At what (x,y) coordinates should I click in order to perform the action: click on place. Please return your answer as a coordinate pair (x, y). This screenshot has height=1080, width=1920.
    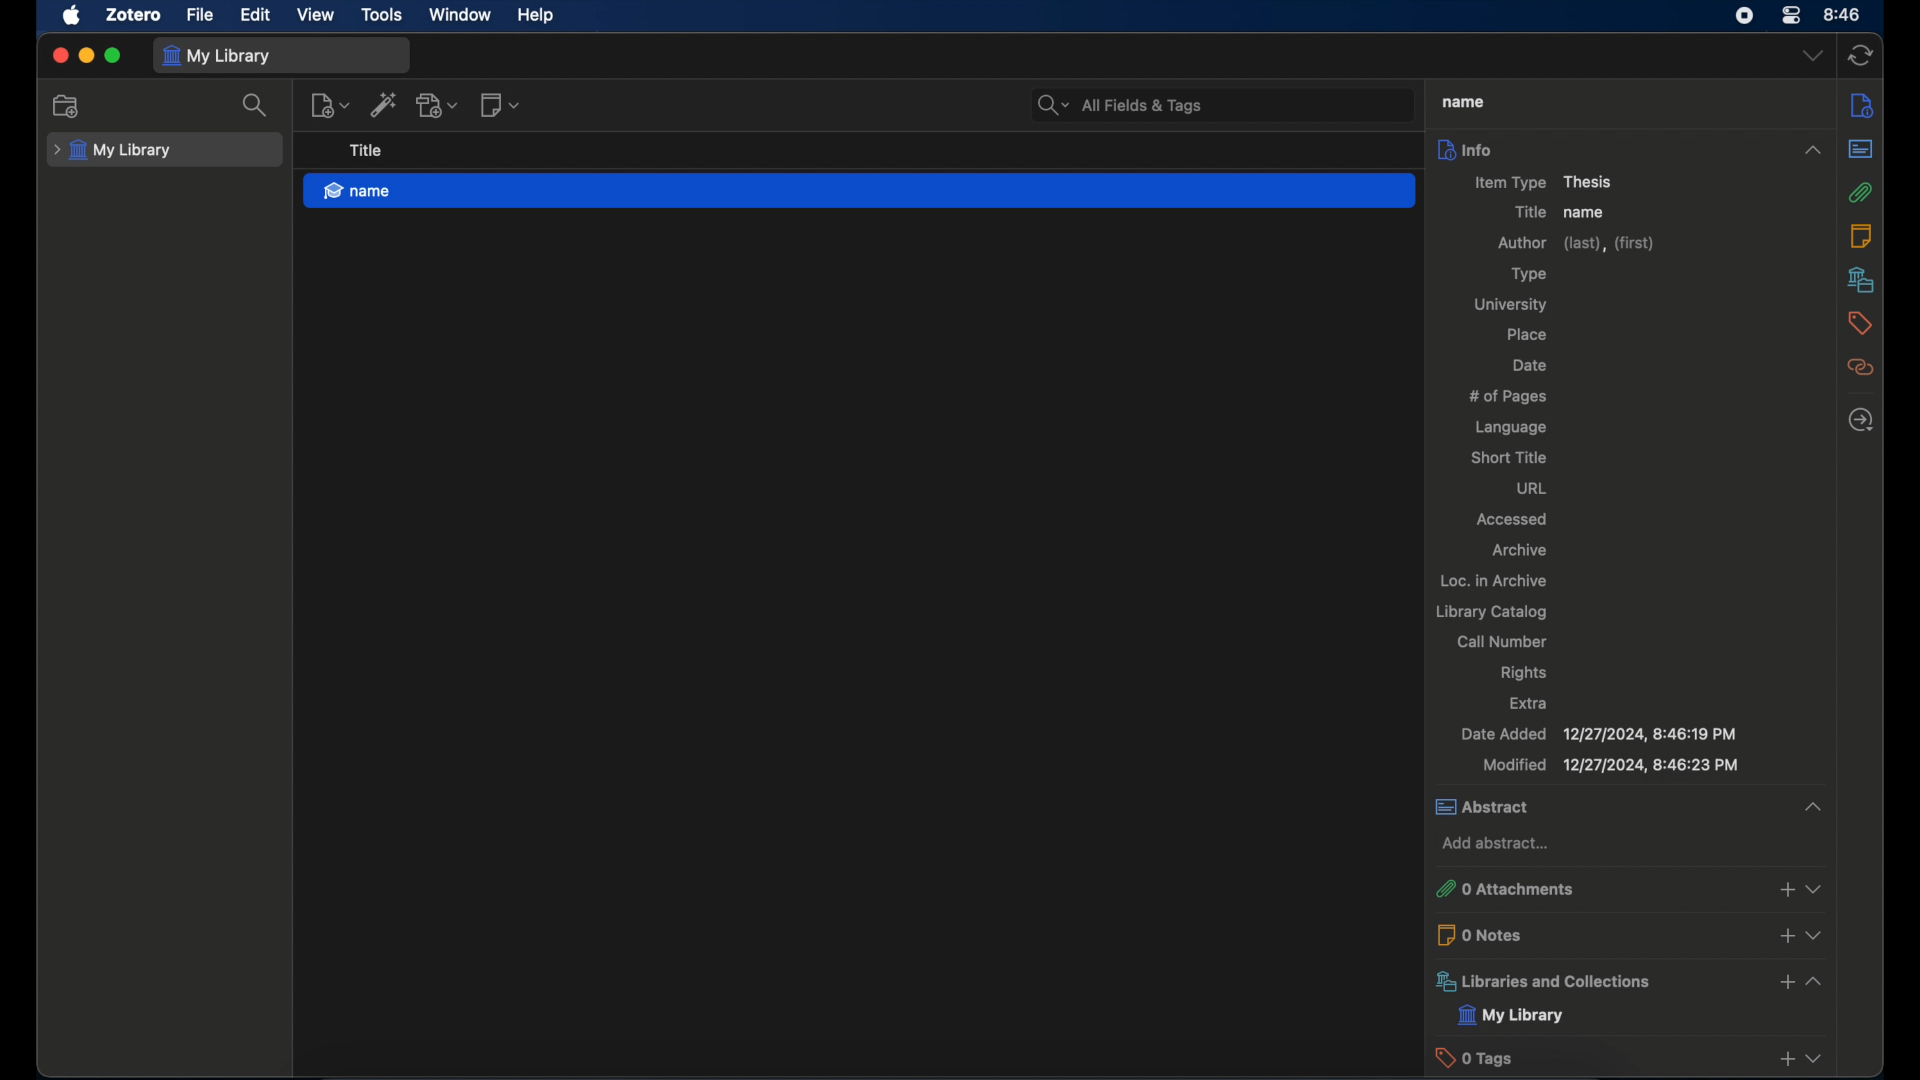
    Looking at the image, I should click on (1529, 336).